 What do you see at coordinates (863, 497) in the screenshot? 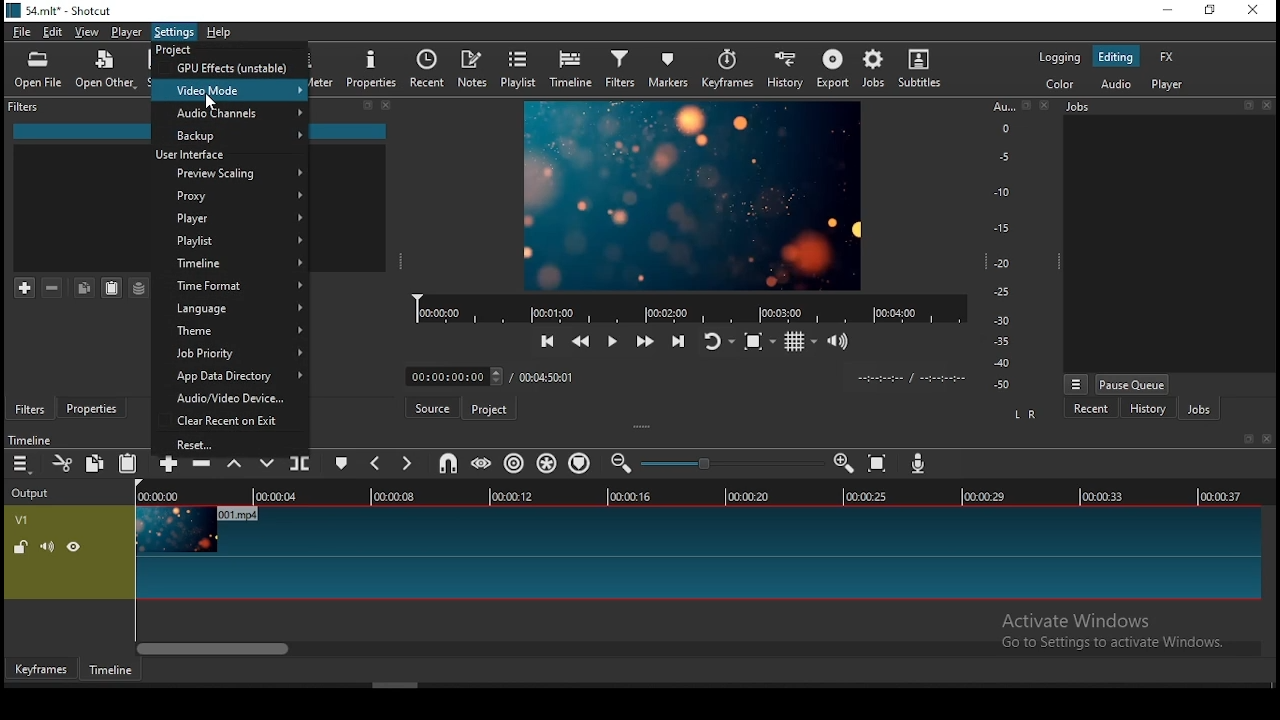
I see `00:00:25` at bounding box center [863, 497].